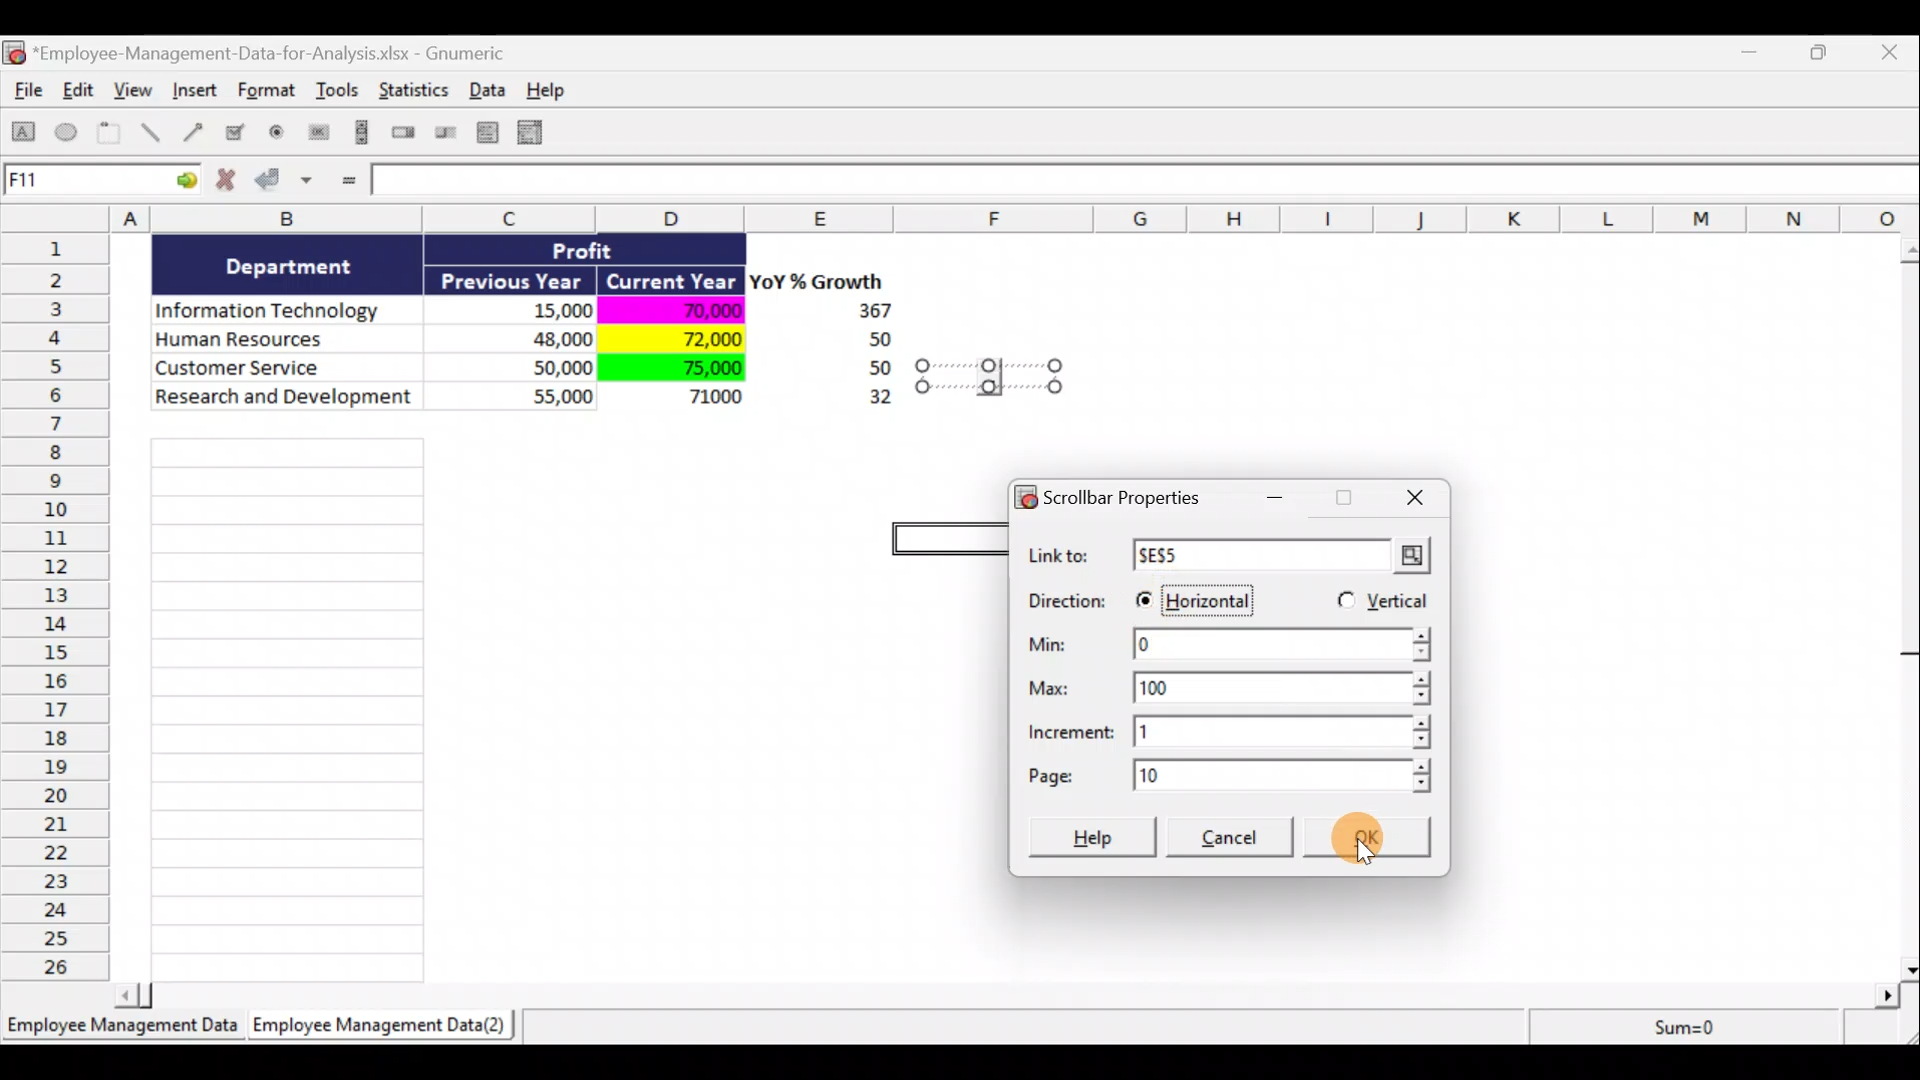 Image resolution: width=1920 pixels, height=1080 pixels. Describe the element at coordinates (1894, 54) in the screenshot. I see `Close` at that location.